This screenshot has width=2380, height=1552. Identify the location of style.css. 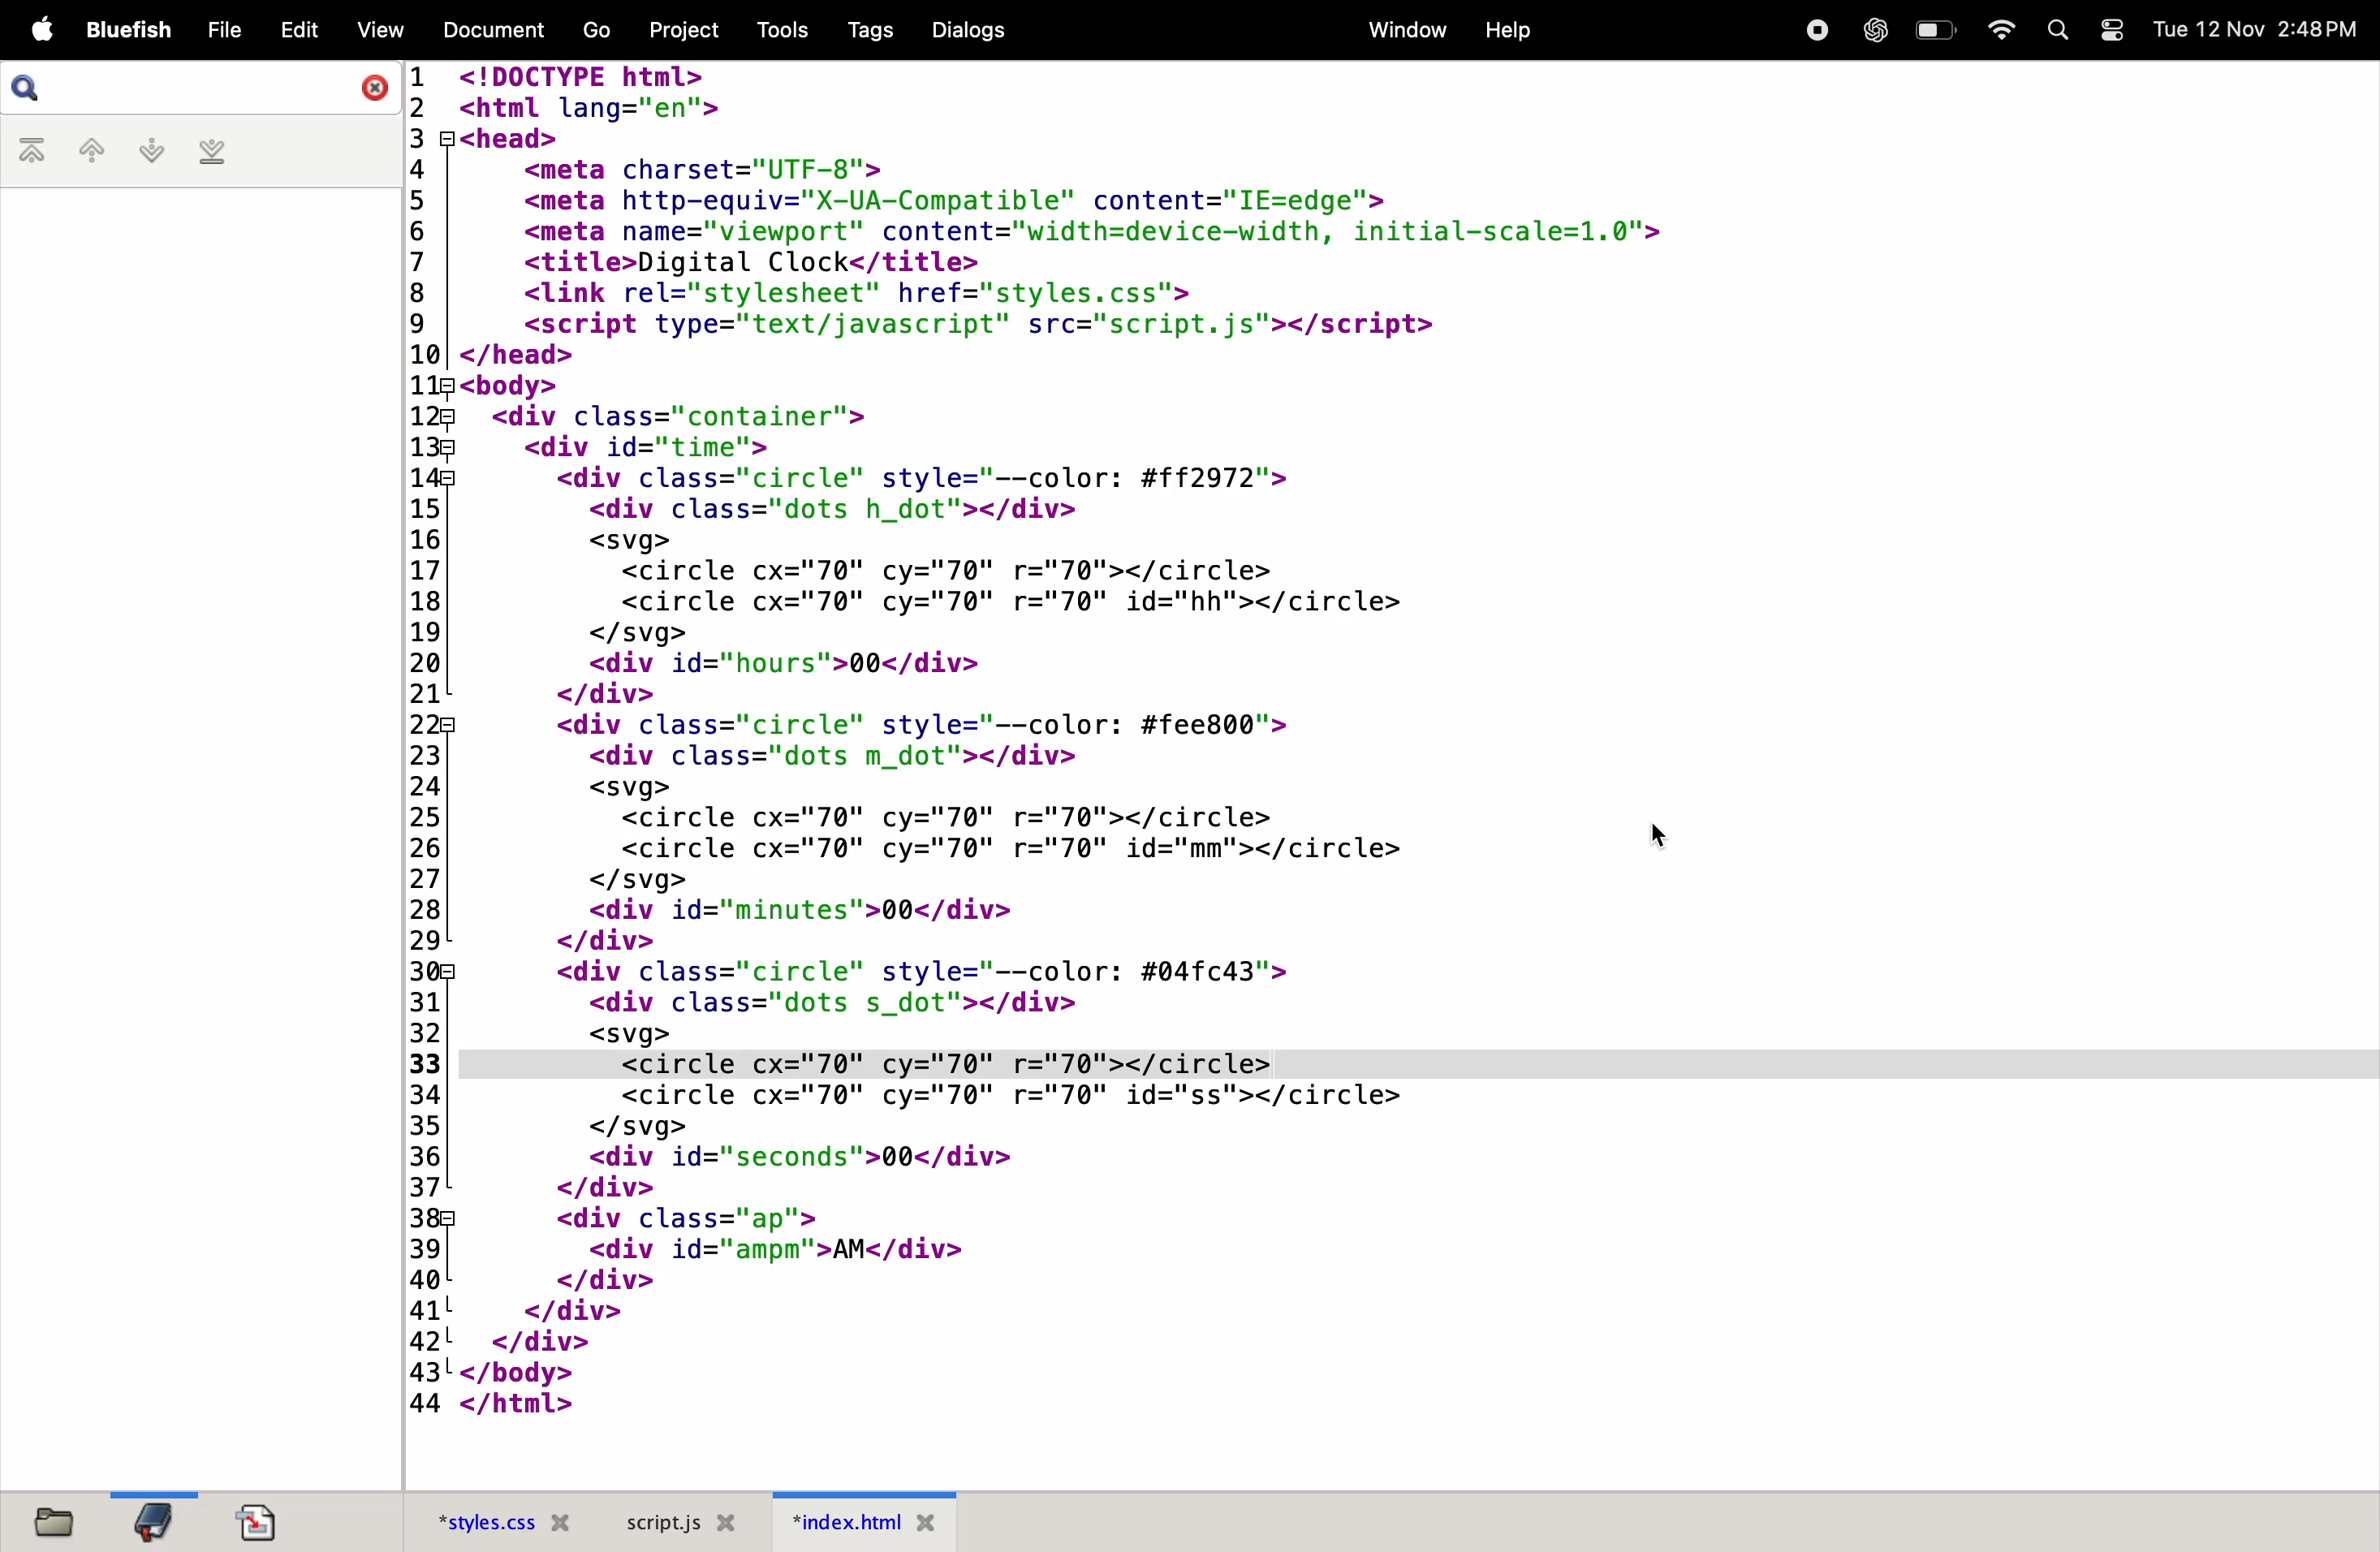
(496, 1515).